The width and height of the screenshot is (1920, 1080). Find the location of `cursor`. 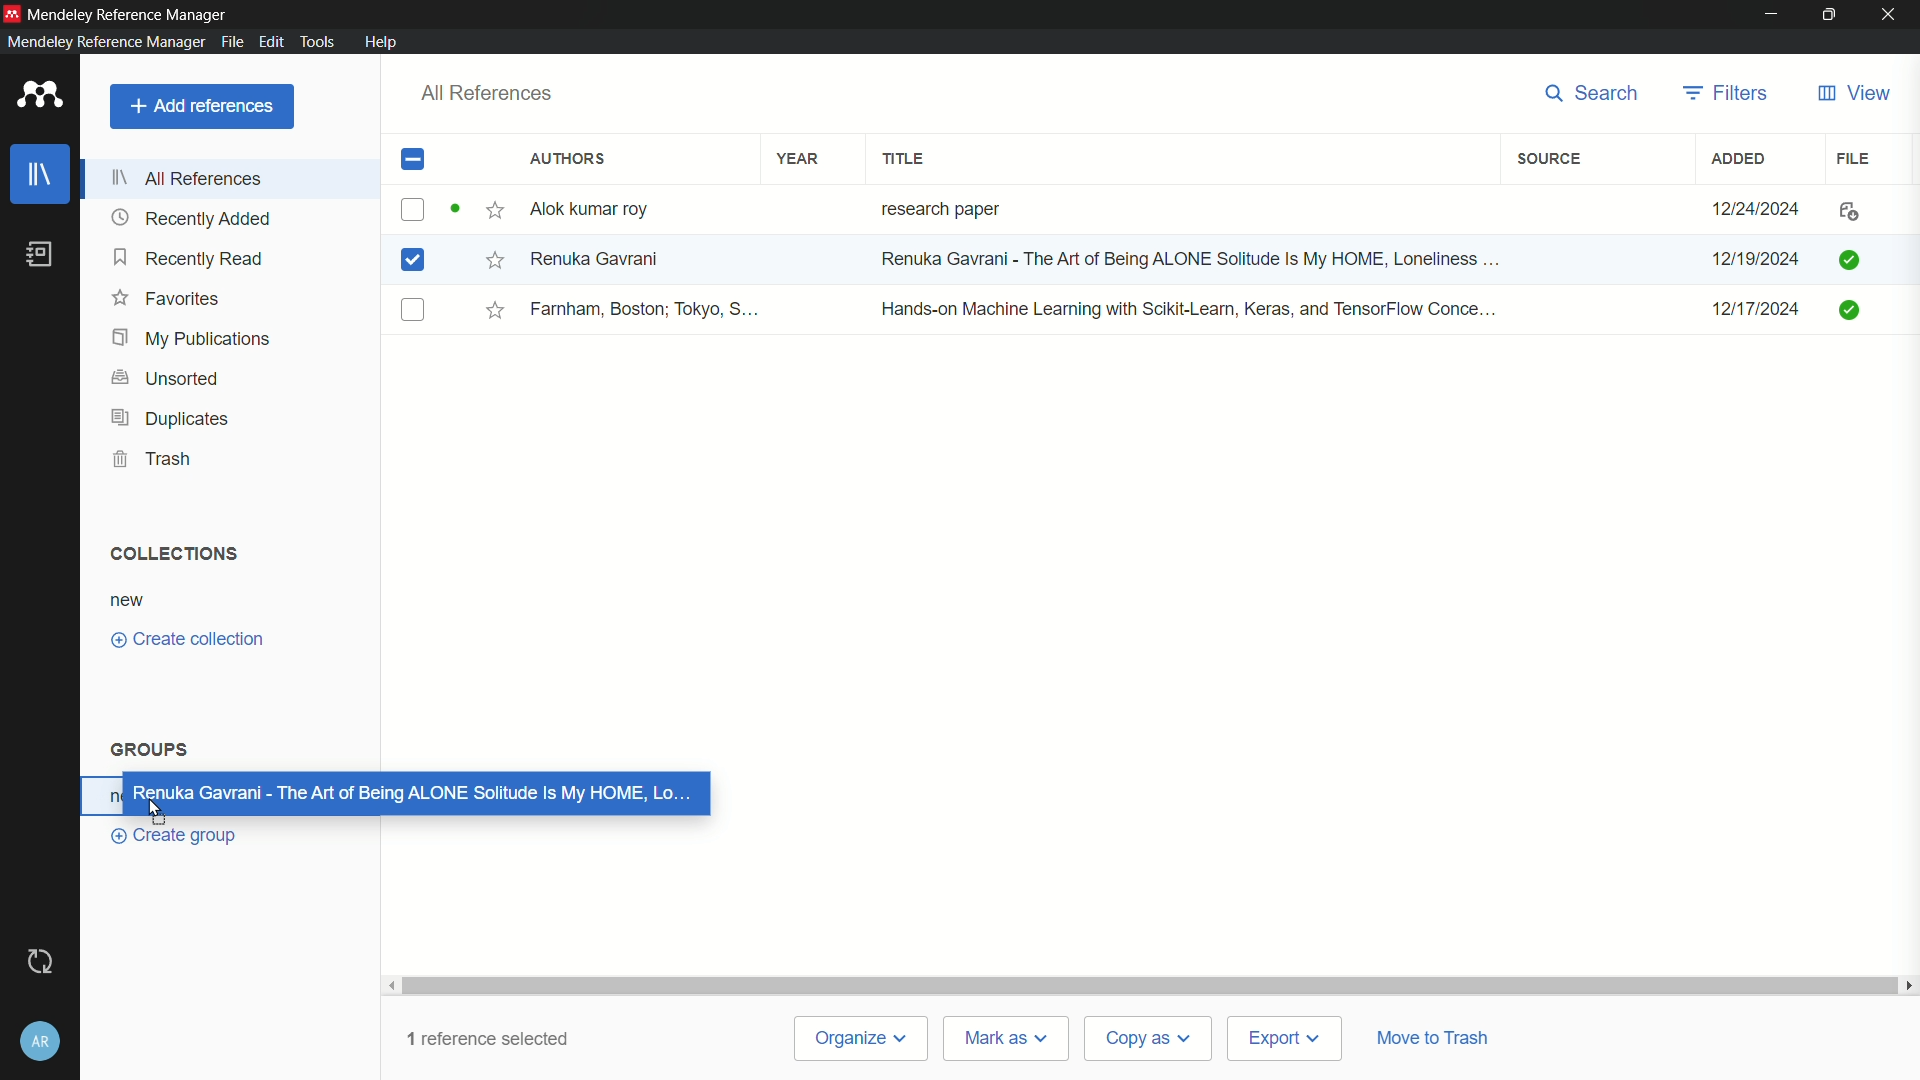

cursor is located at coordinates (781, 273).